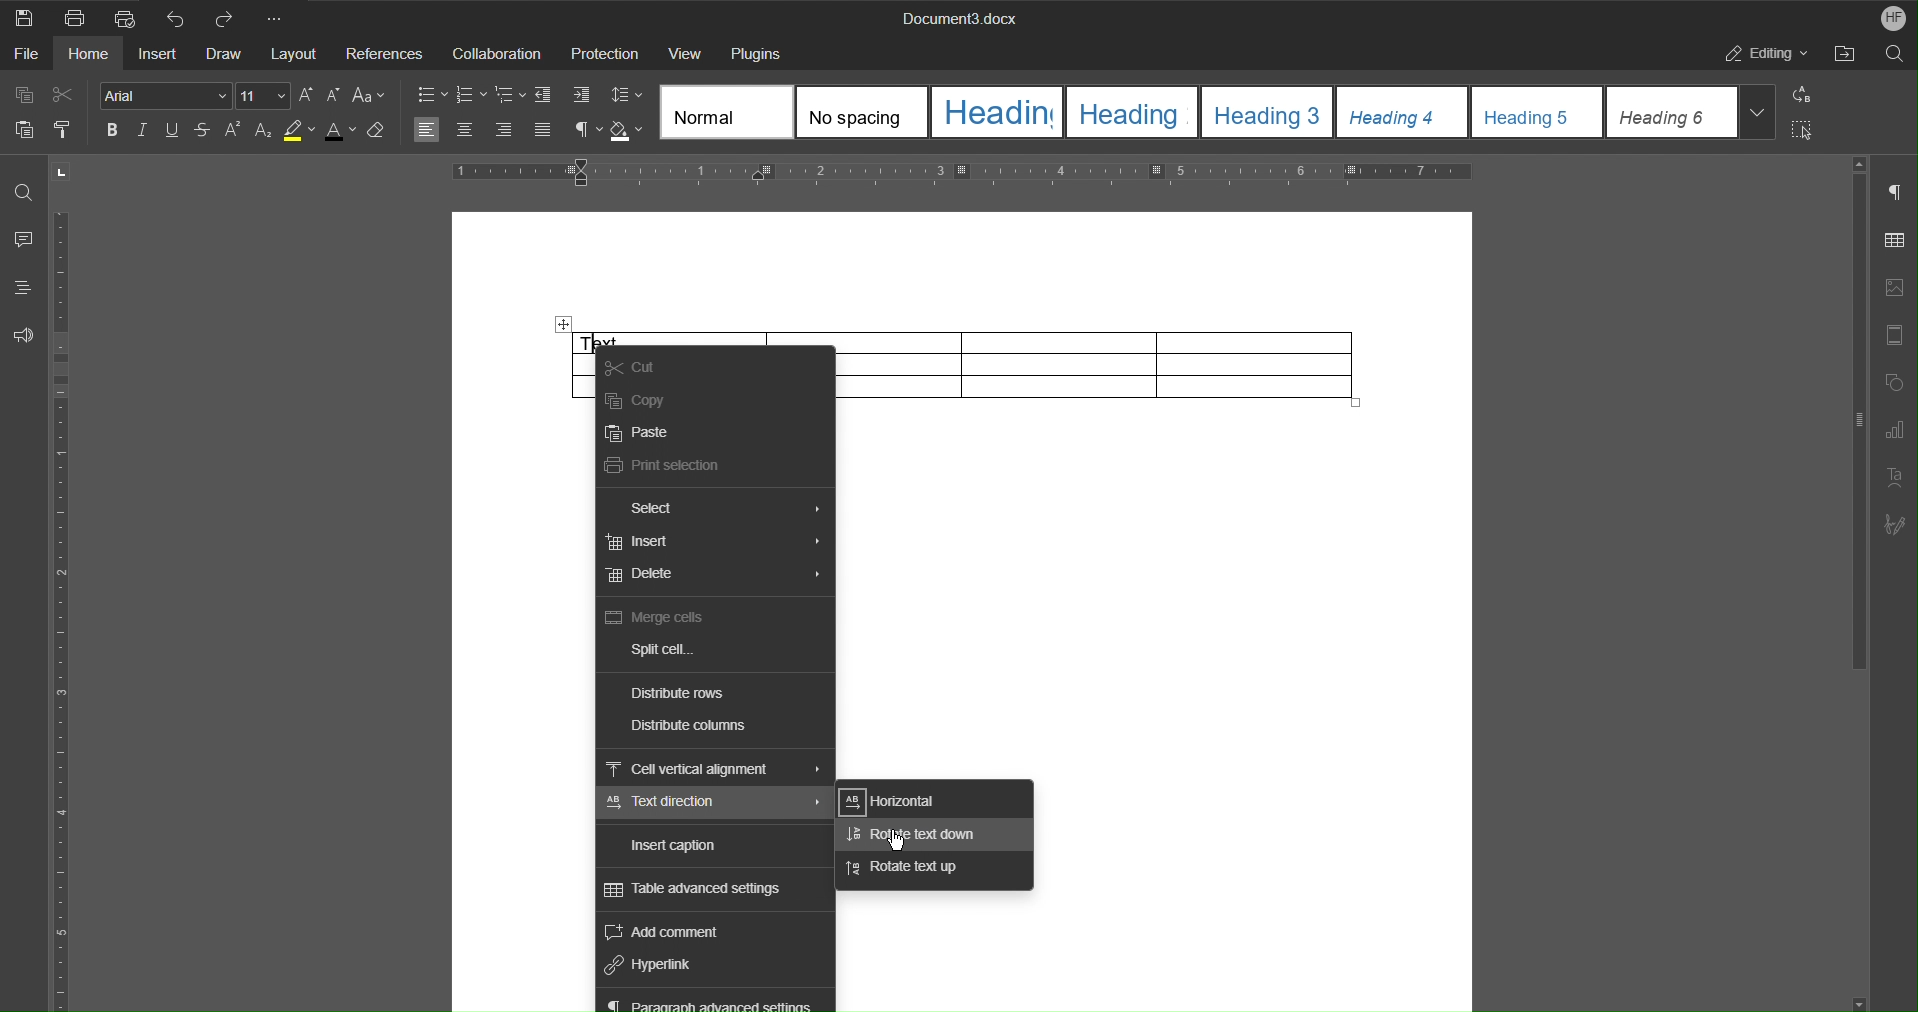  Describe the element at coordinates (914, 836) in the screenshot. I see `Rotate text down` at that location.